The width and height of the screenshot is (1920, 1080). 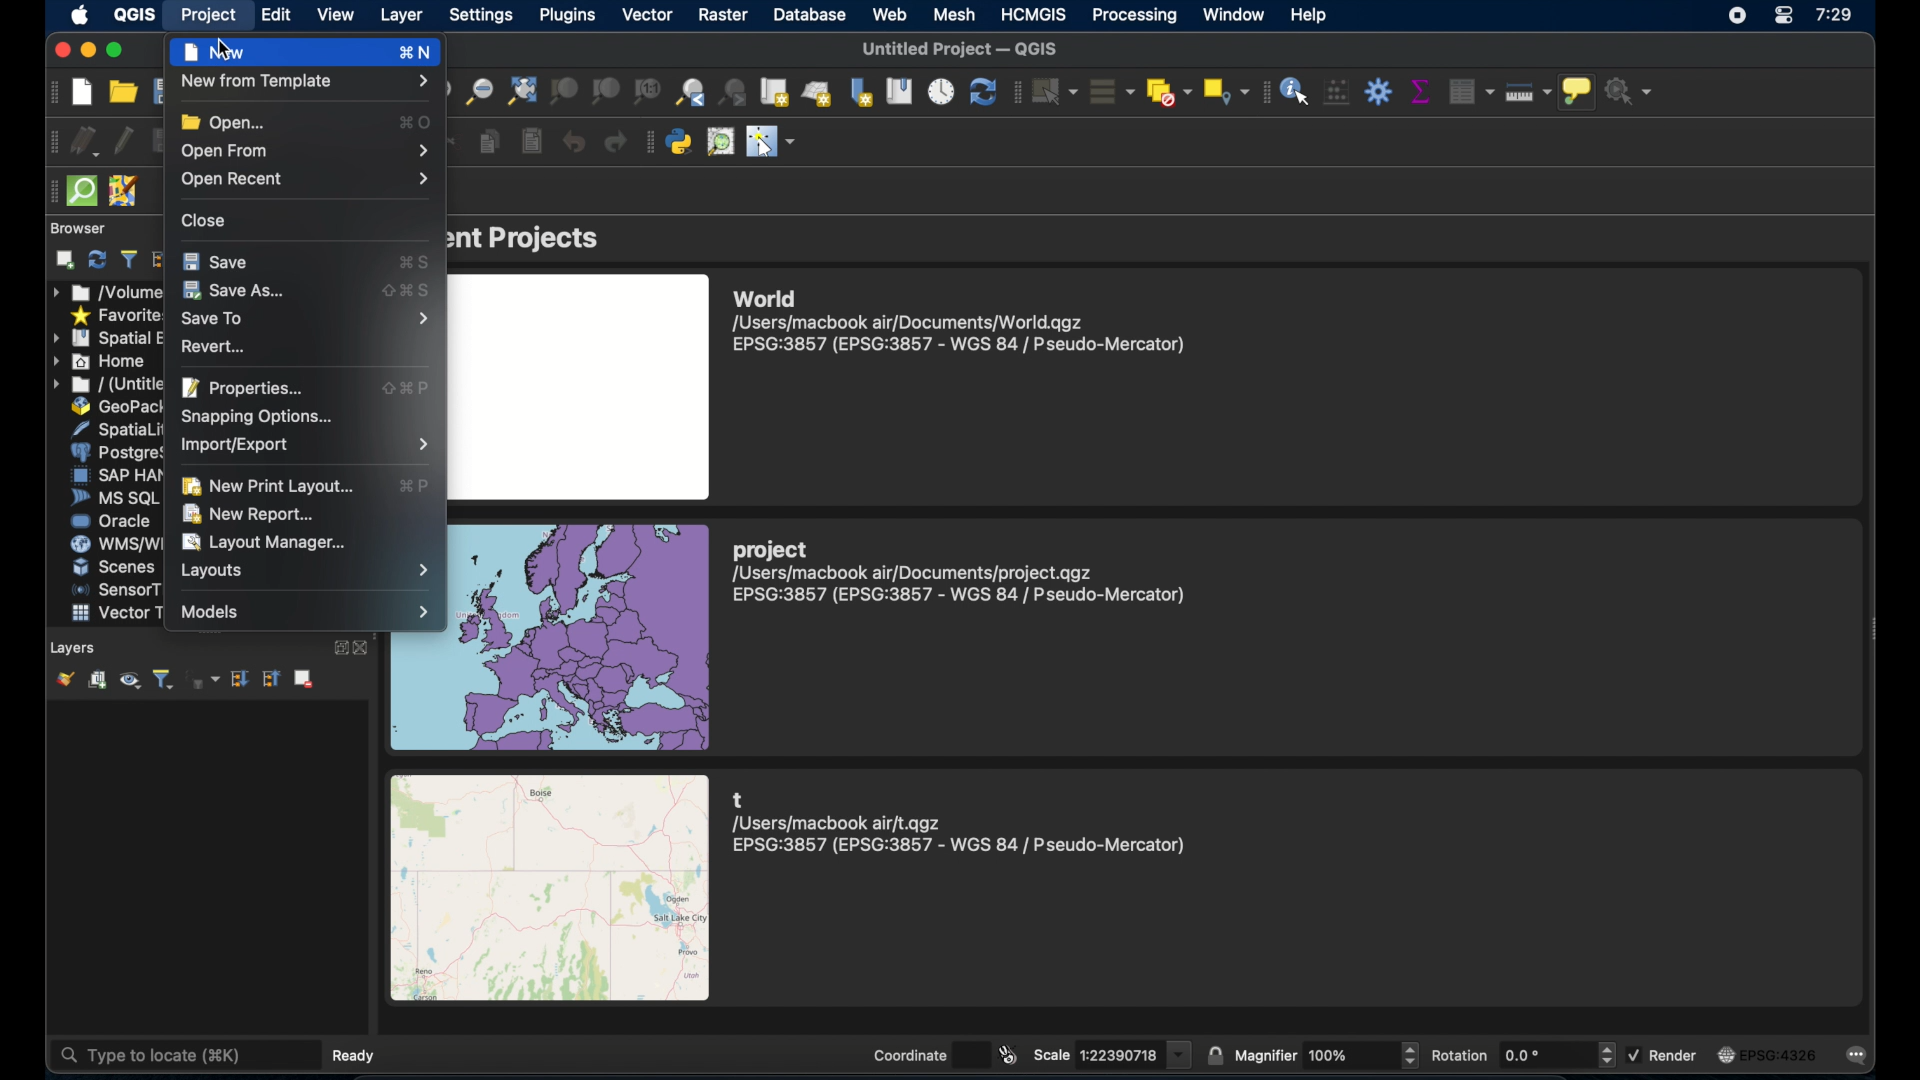 What do you see at coordinates (887, 14) in the screenshot?
I see `web` at bounding box center [887, 14].